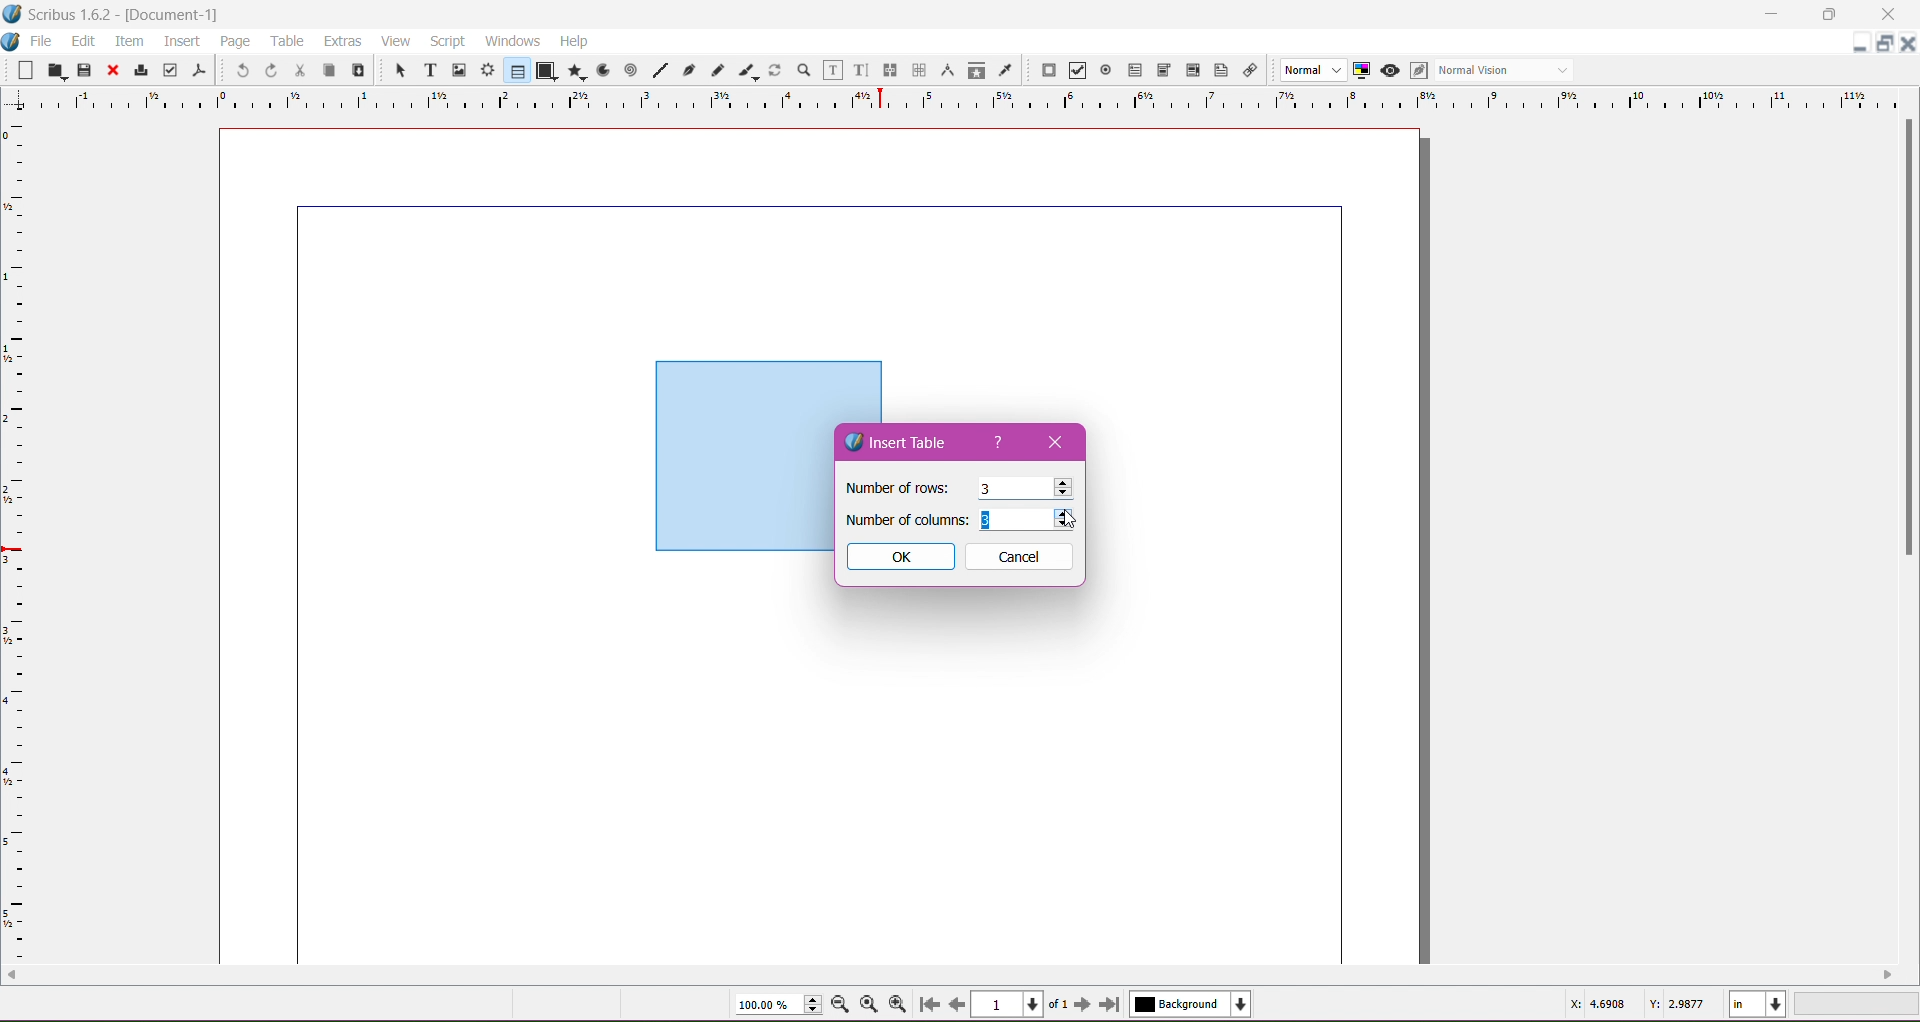  What do you see at coordinates (950, 974) in the screenshot?
I see `scroll bAR` at bounding box center [950, 974].